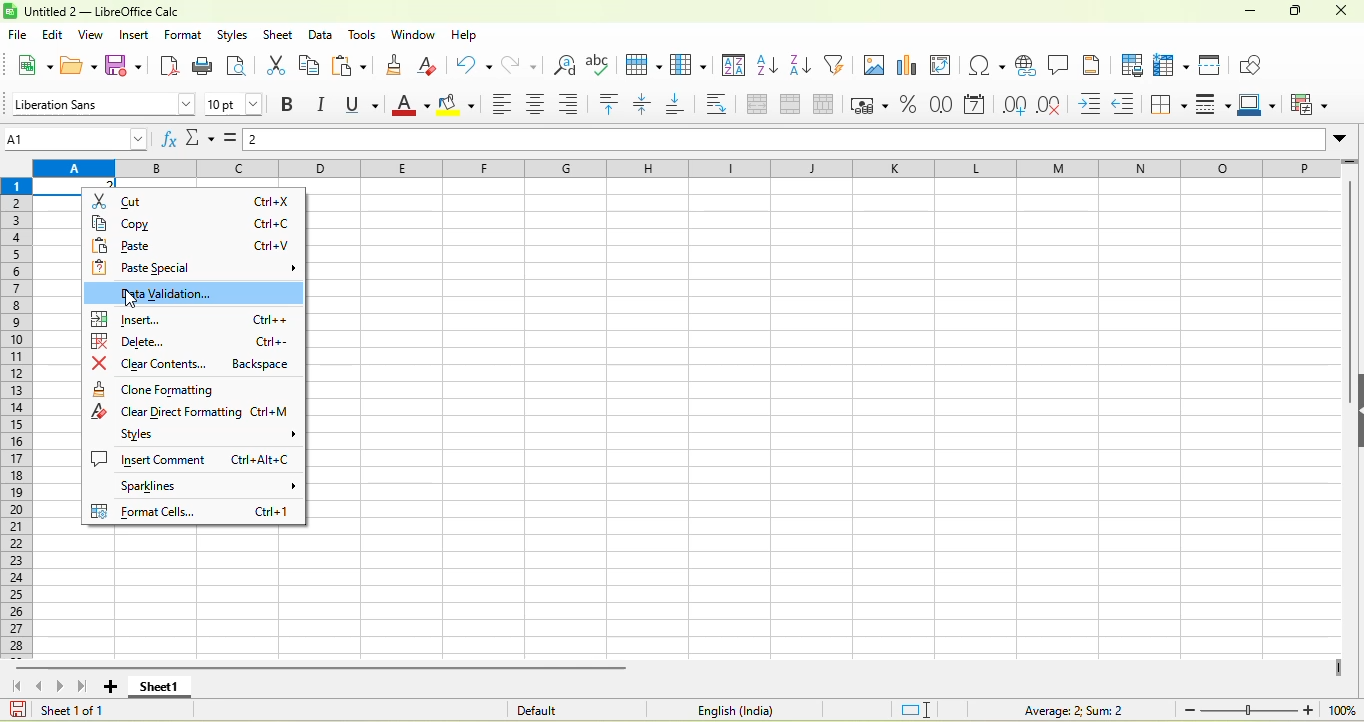 The width and height of the screenshot is (1364, 722). What do you see at coordinates (763, 106) in the screenshot?
I see `merge and center` at bounding box center [763, 106].